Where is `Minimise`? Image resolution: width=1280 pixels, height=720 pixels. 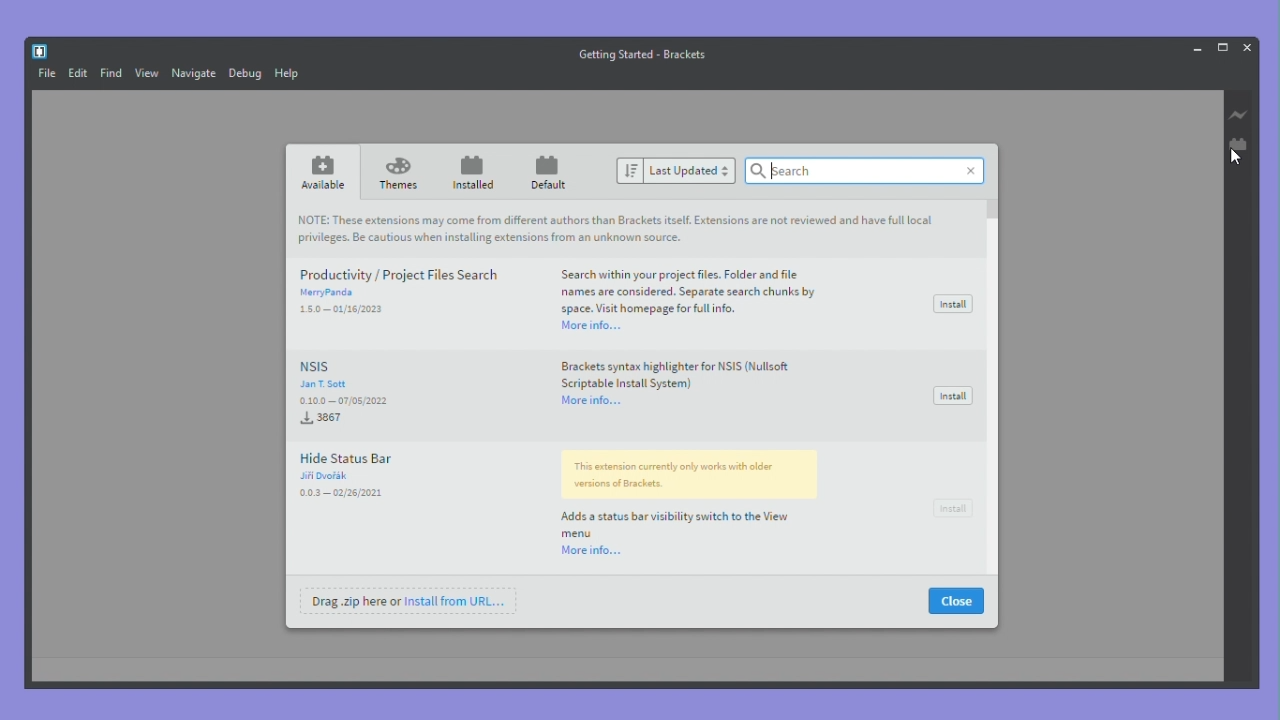 Minimise is located at coordinates (1196, 49).